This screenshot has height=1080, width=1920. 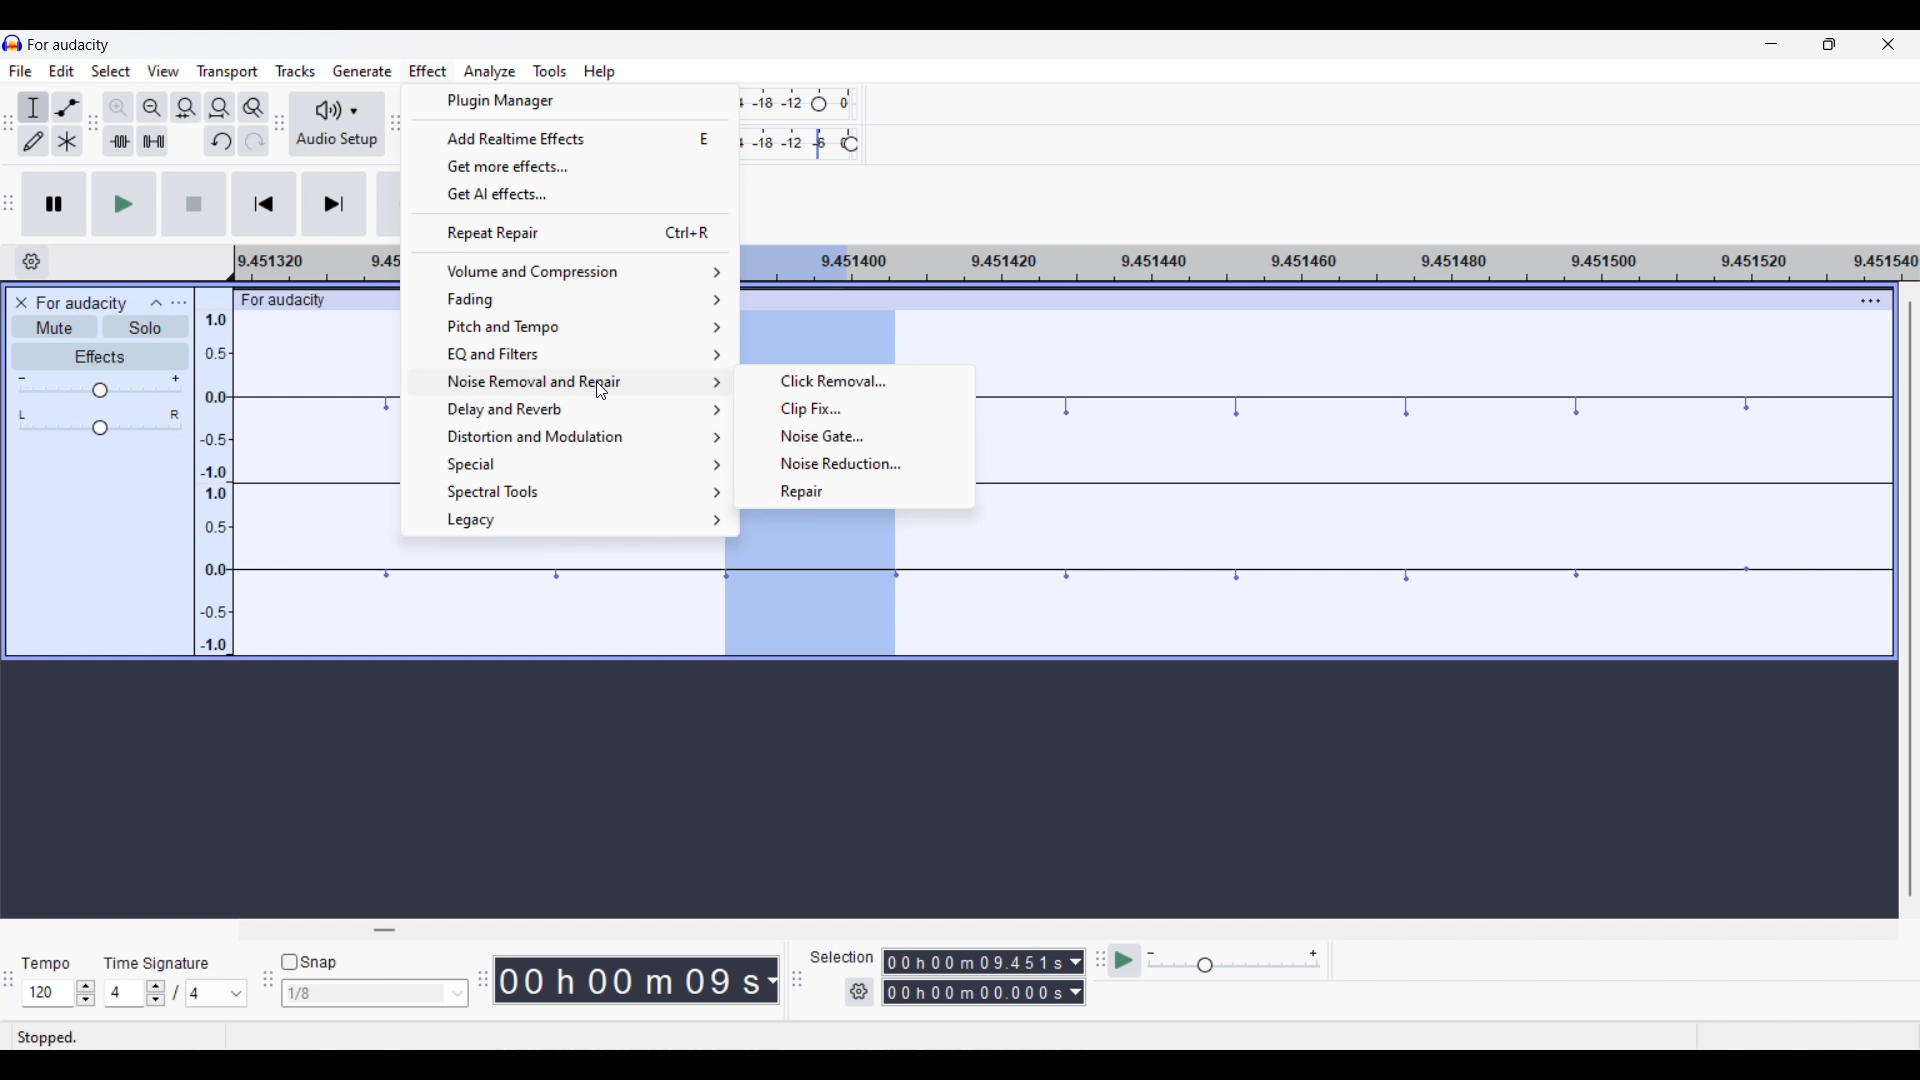 I want to click on Playback speed scale, so click(x=1234, y=962).